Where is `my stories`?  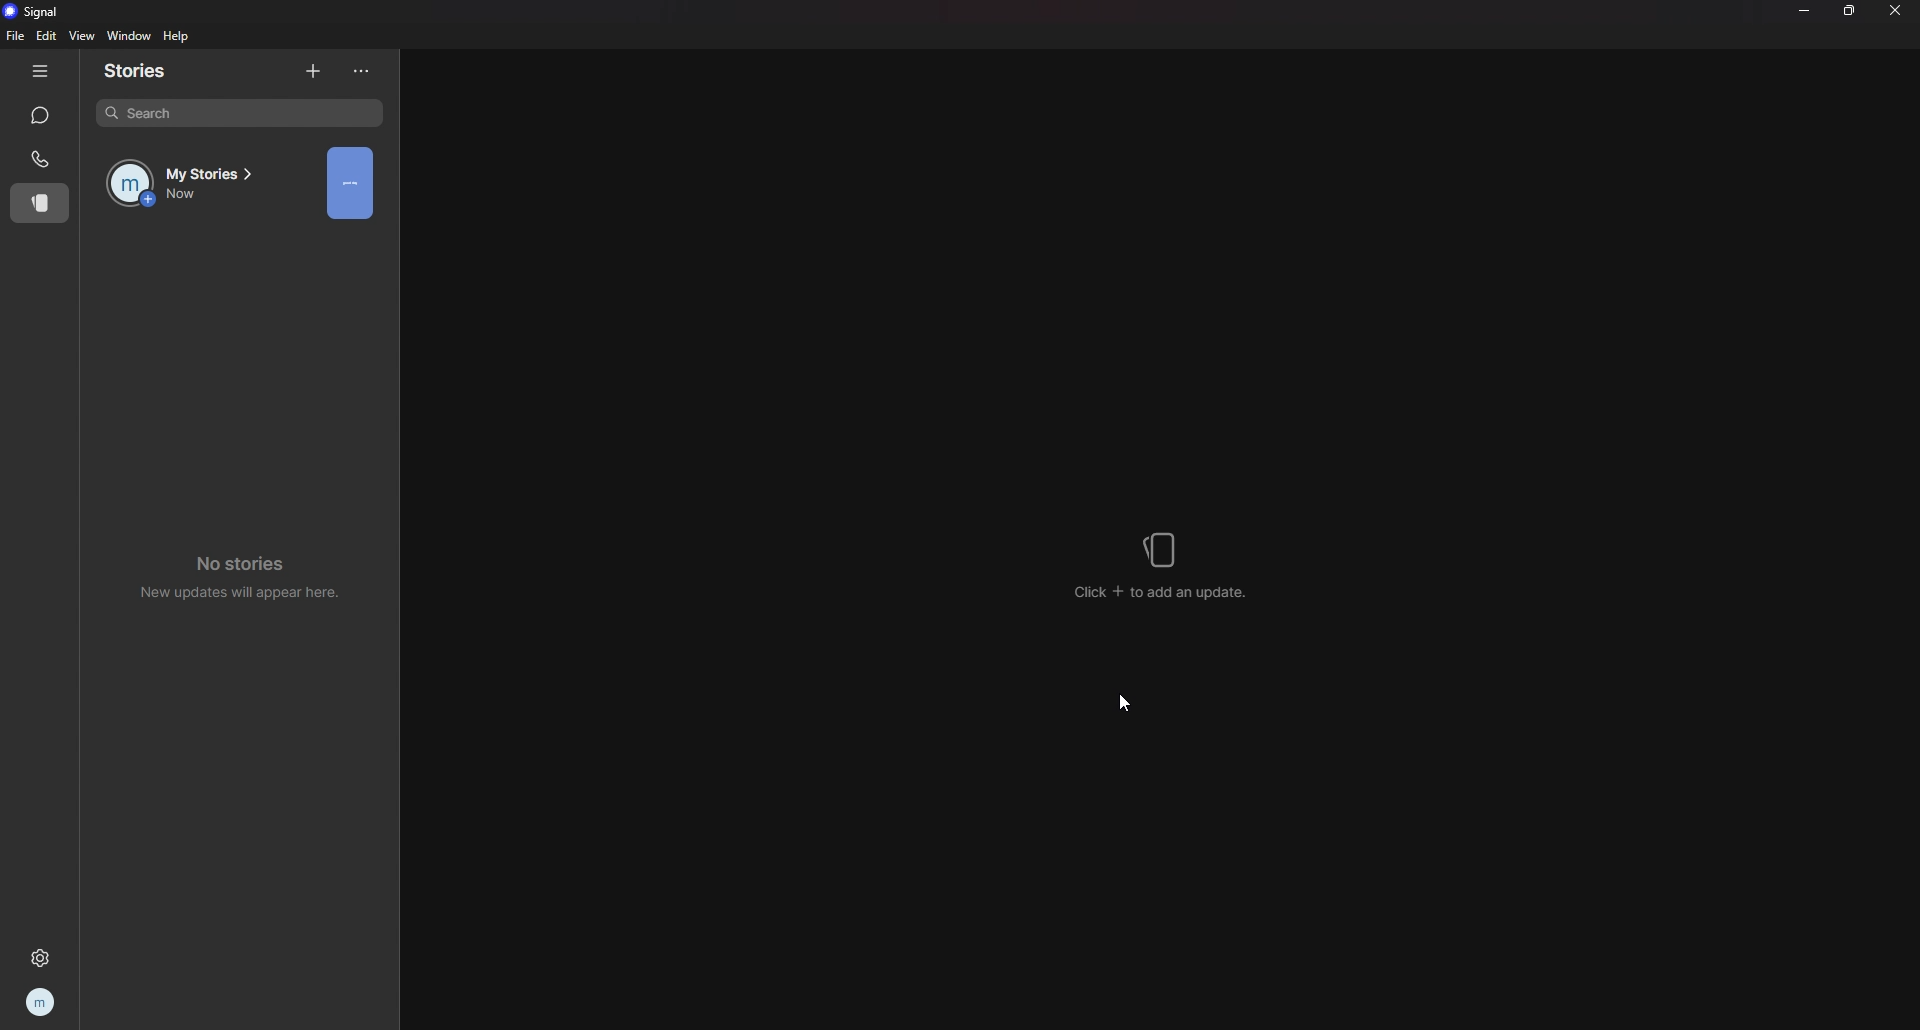
my stories is located at coordinates (194, 183).